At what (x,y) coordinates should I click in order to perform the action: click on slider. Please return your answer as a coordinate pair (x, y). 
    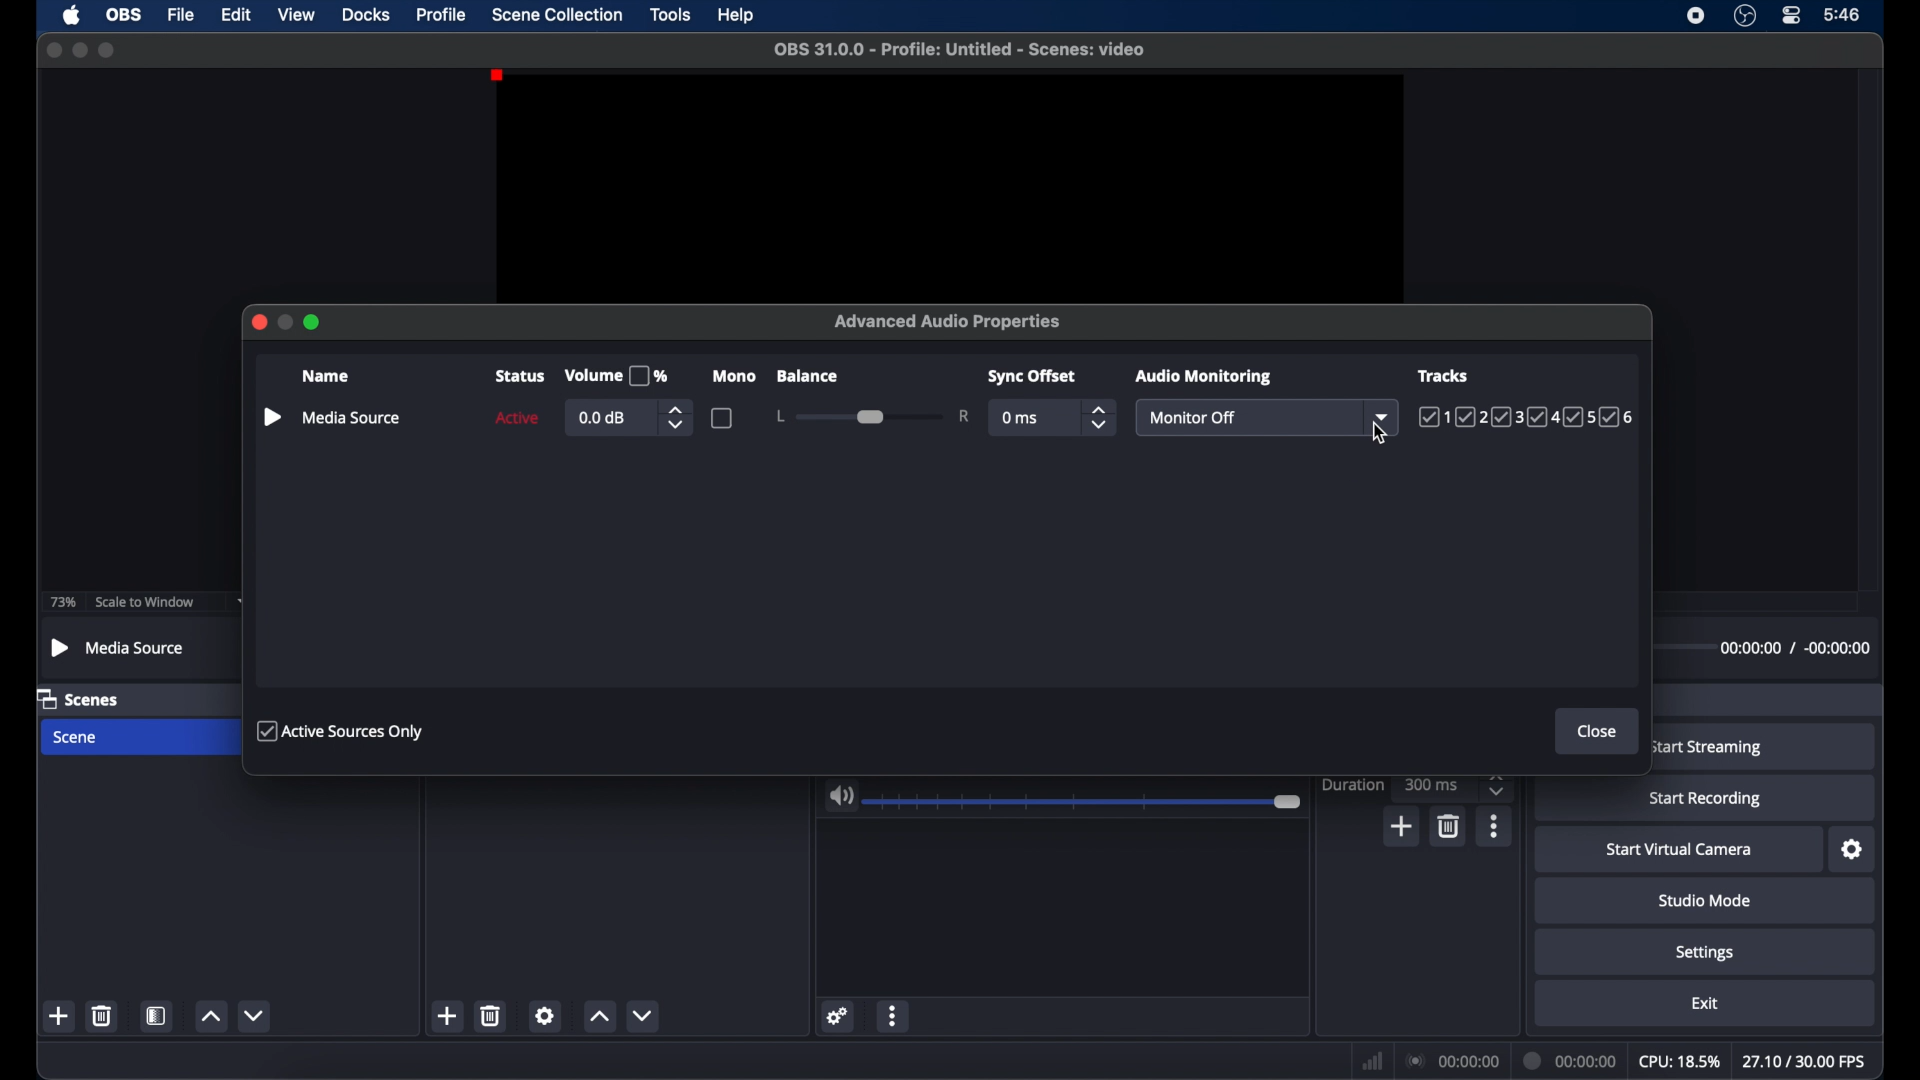
    Looking at the image, I should click on (1086, 802).